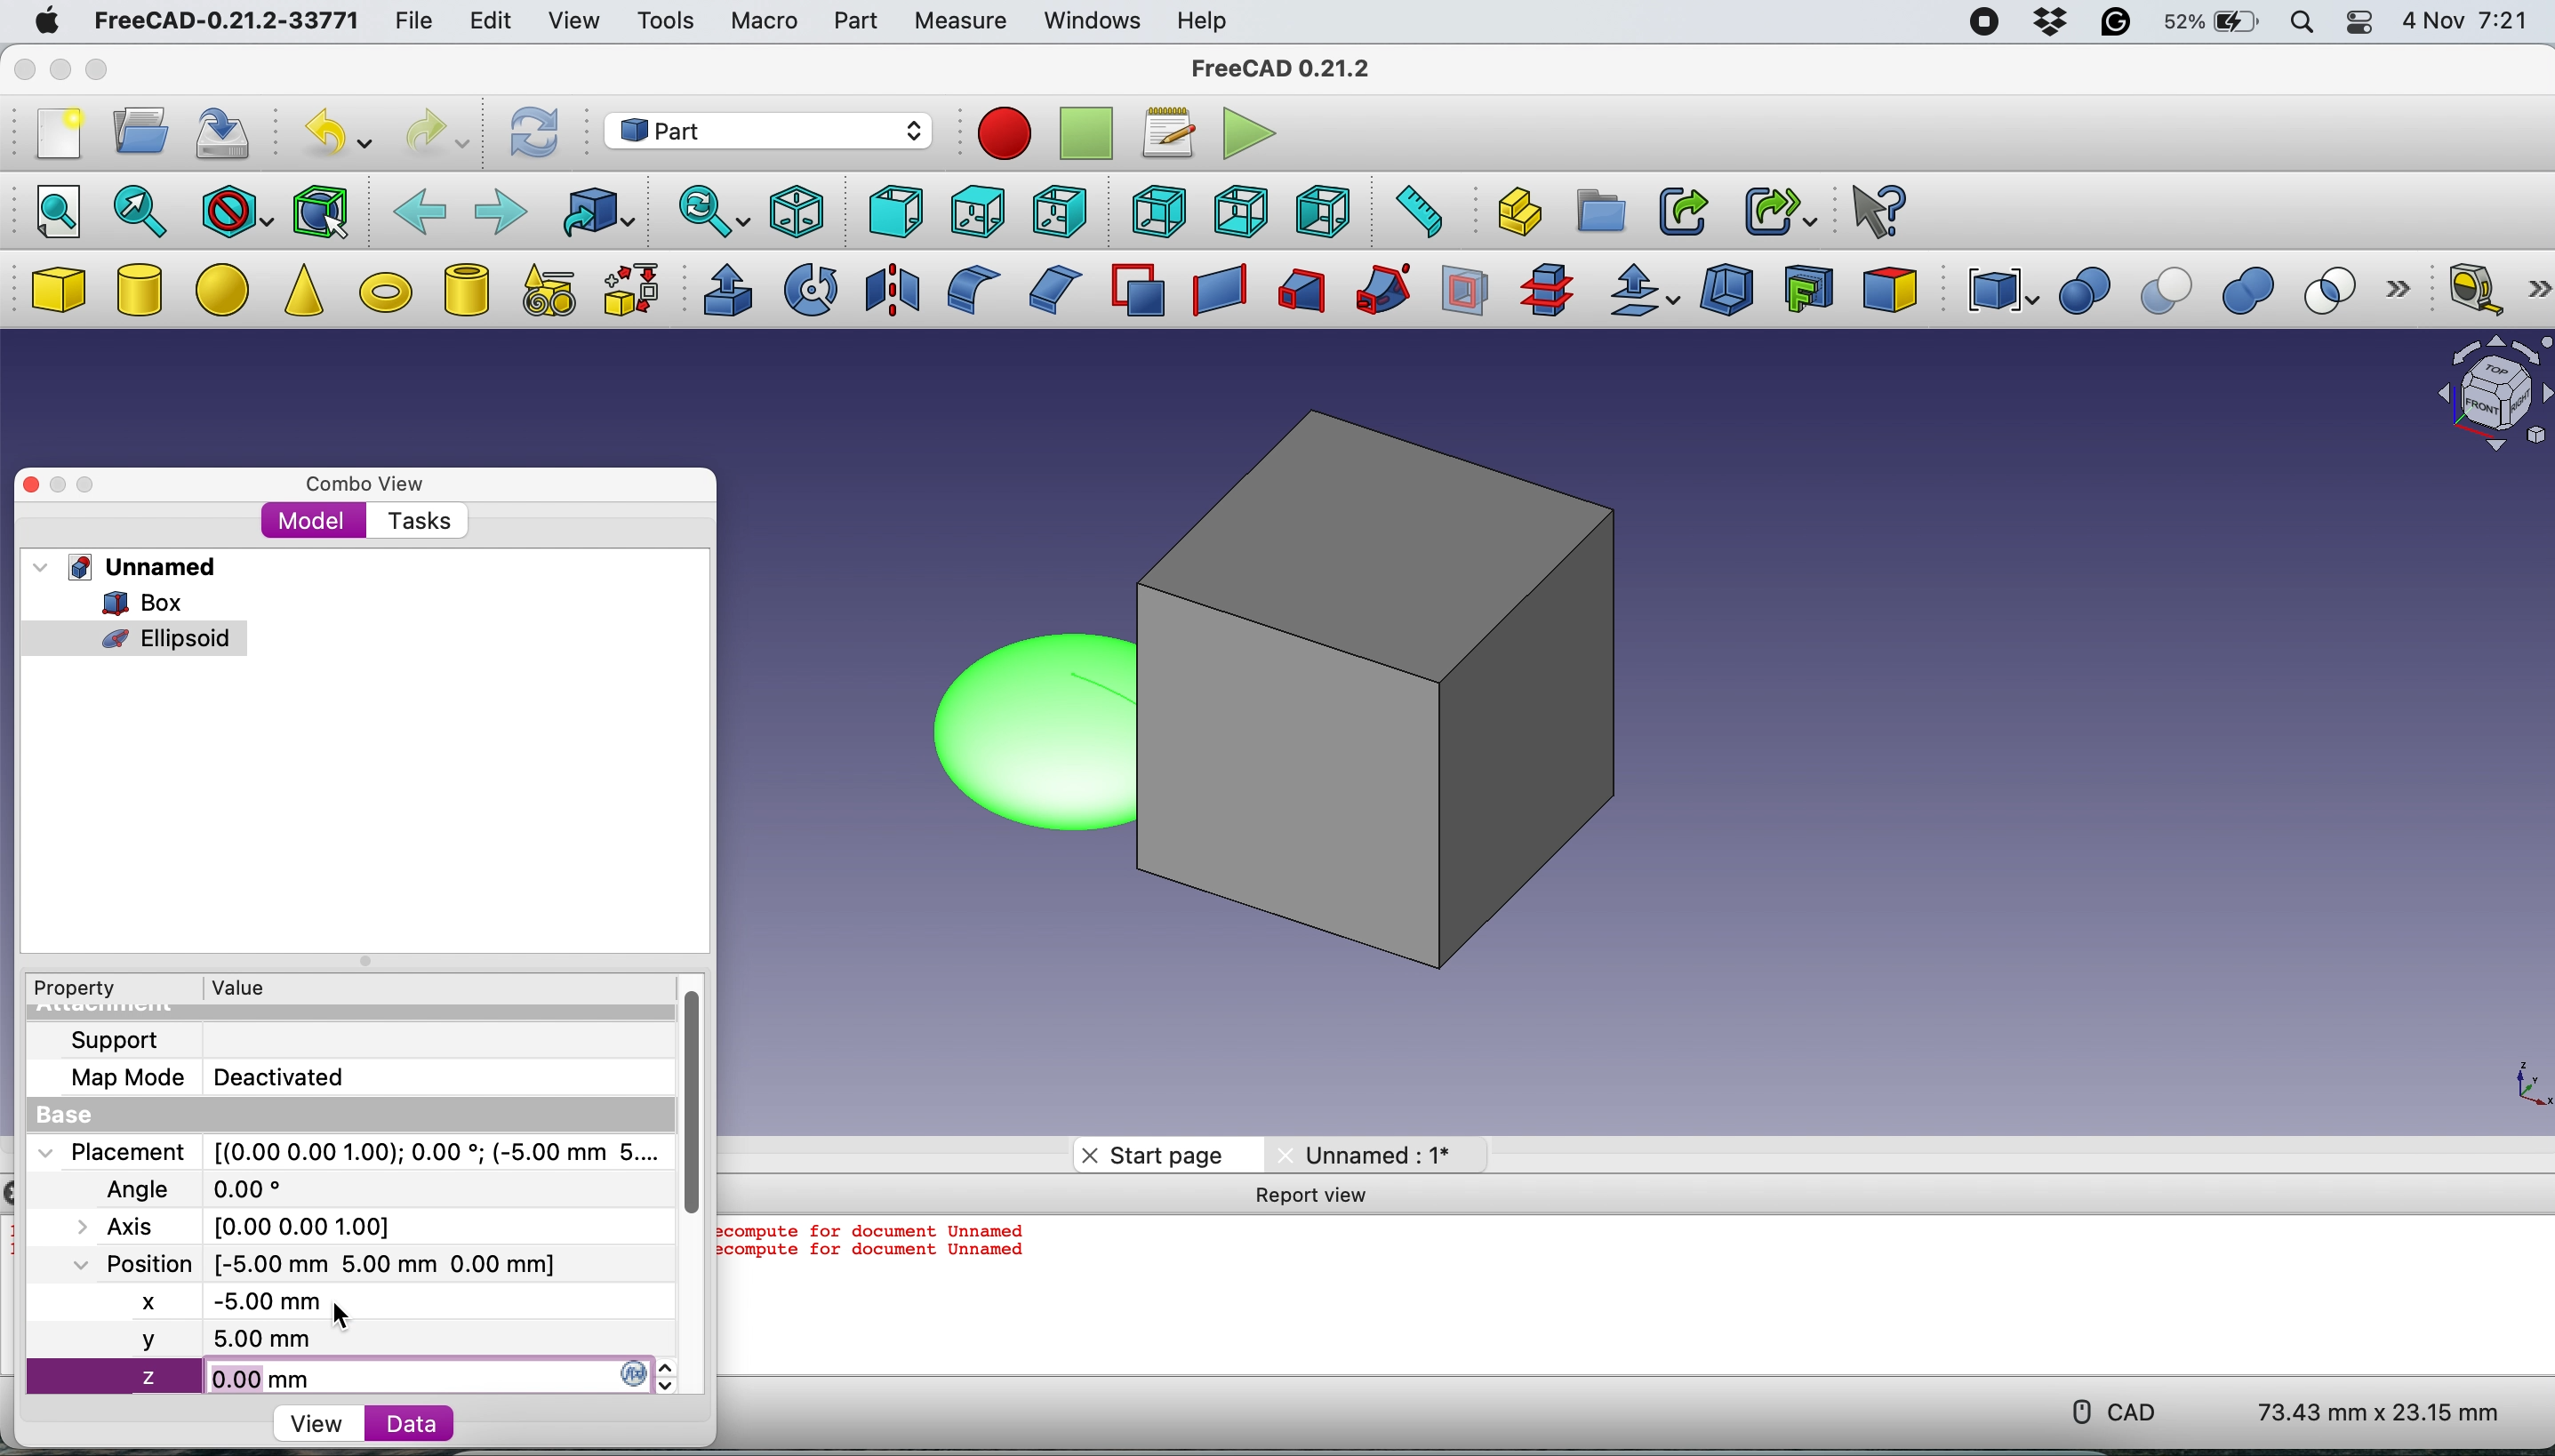 This screenshot has width=2555, height=1456. I want to click on front, so click(891, 212).